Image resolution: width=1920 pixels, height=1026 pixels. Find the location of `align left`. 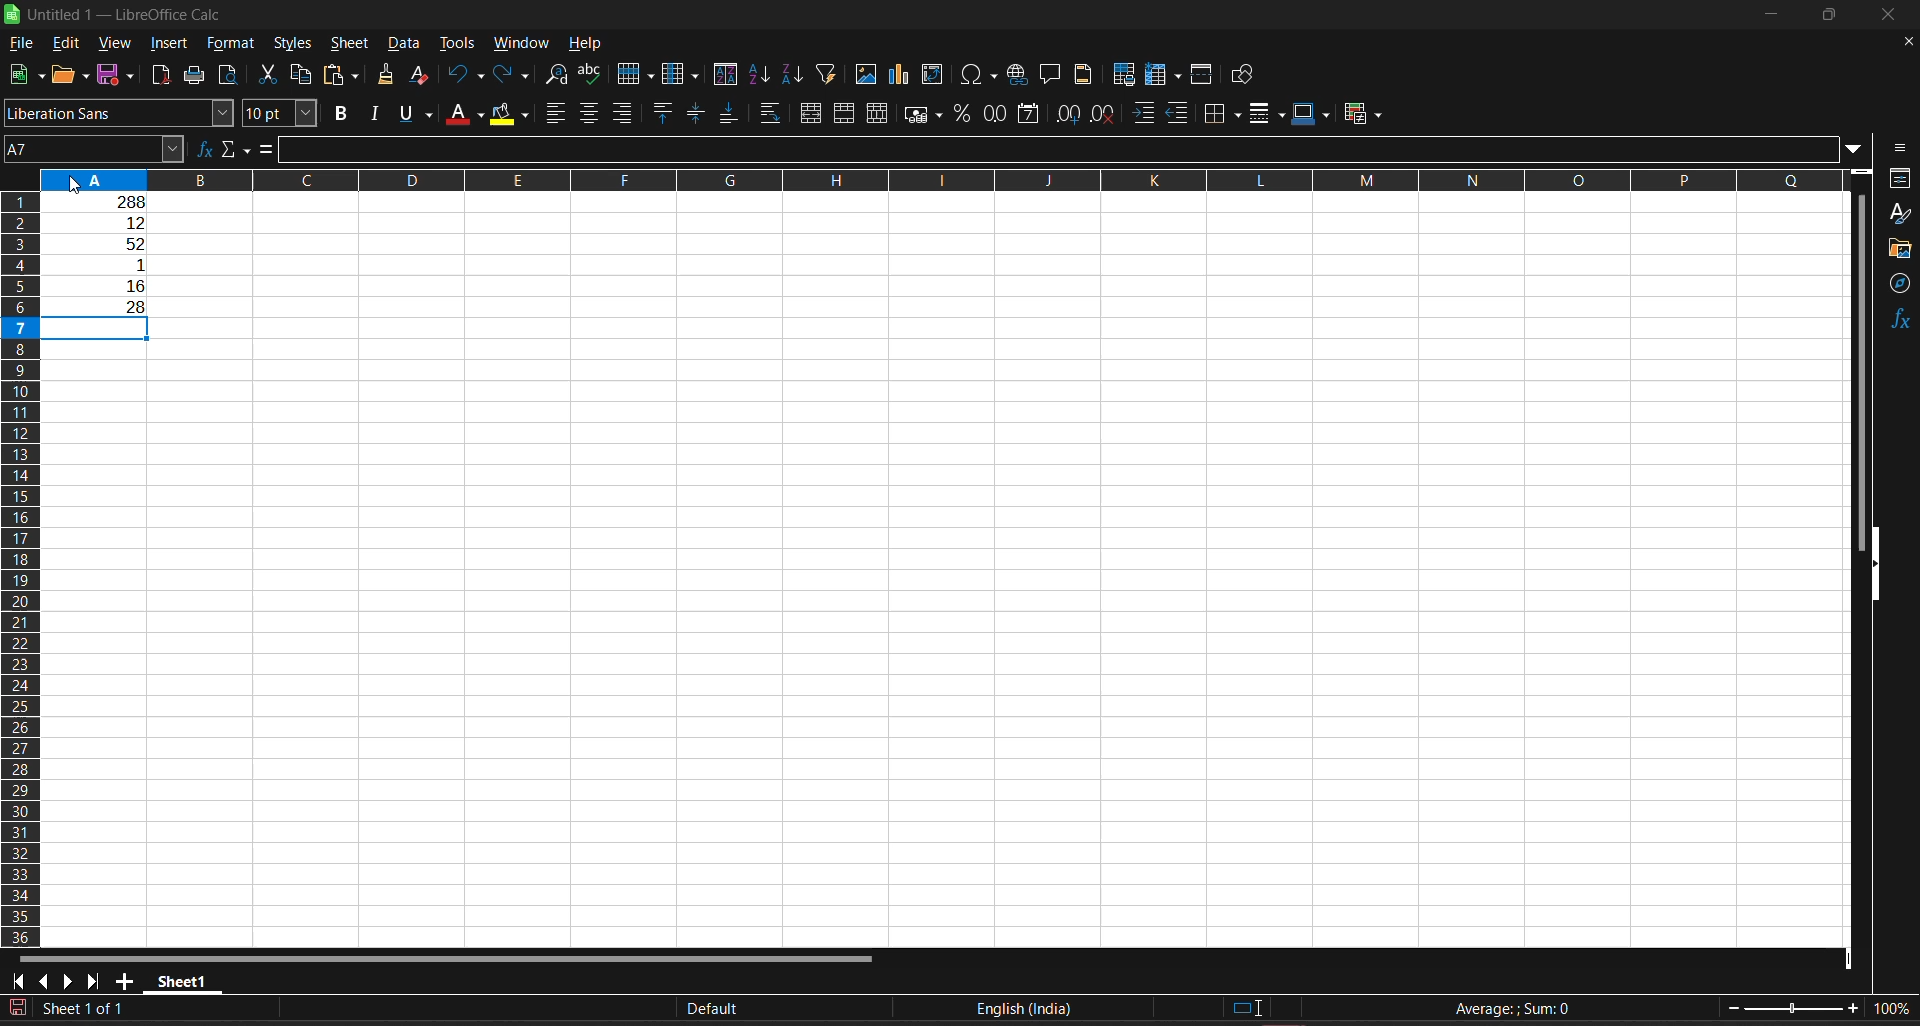

align left is located at coordinates (554, 112).